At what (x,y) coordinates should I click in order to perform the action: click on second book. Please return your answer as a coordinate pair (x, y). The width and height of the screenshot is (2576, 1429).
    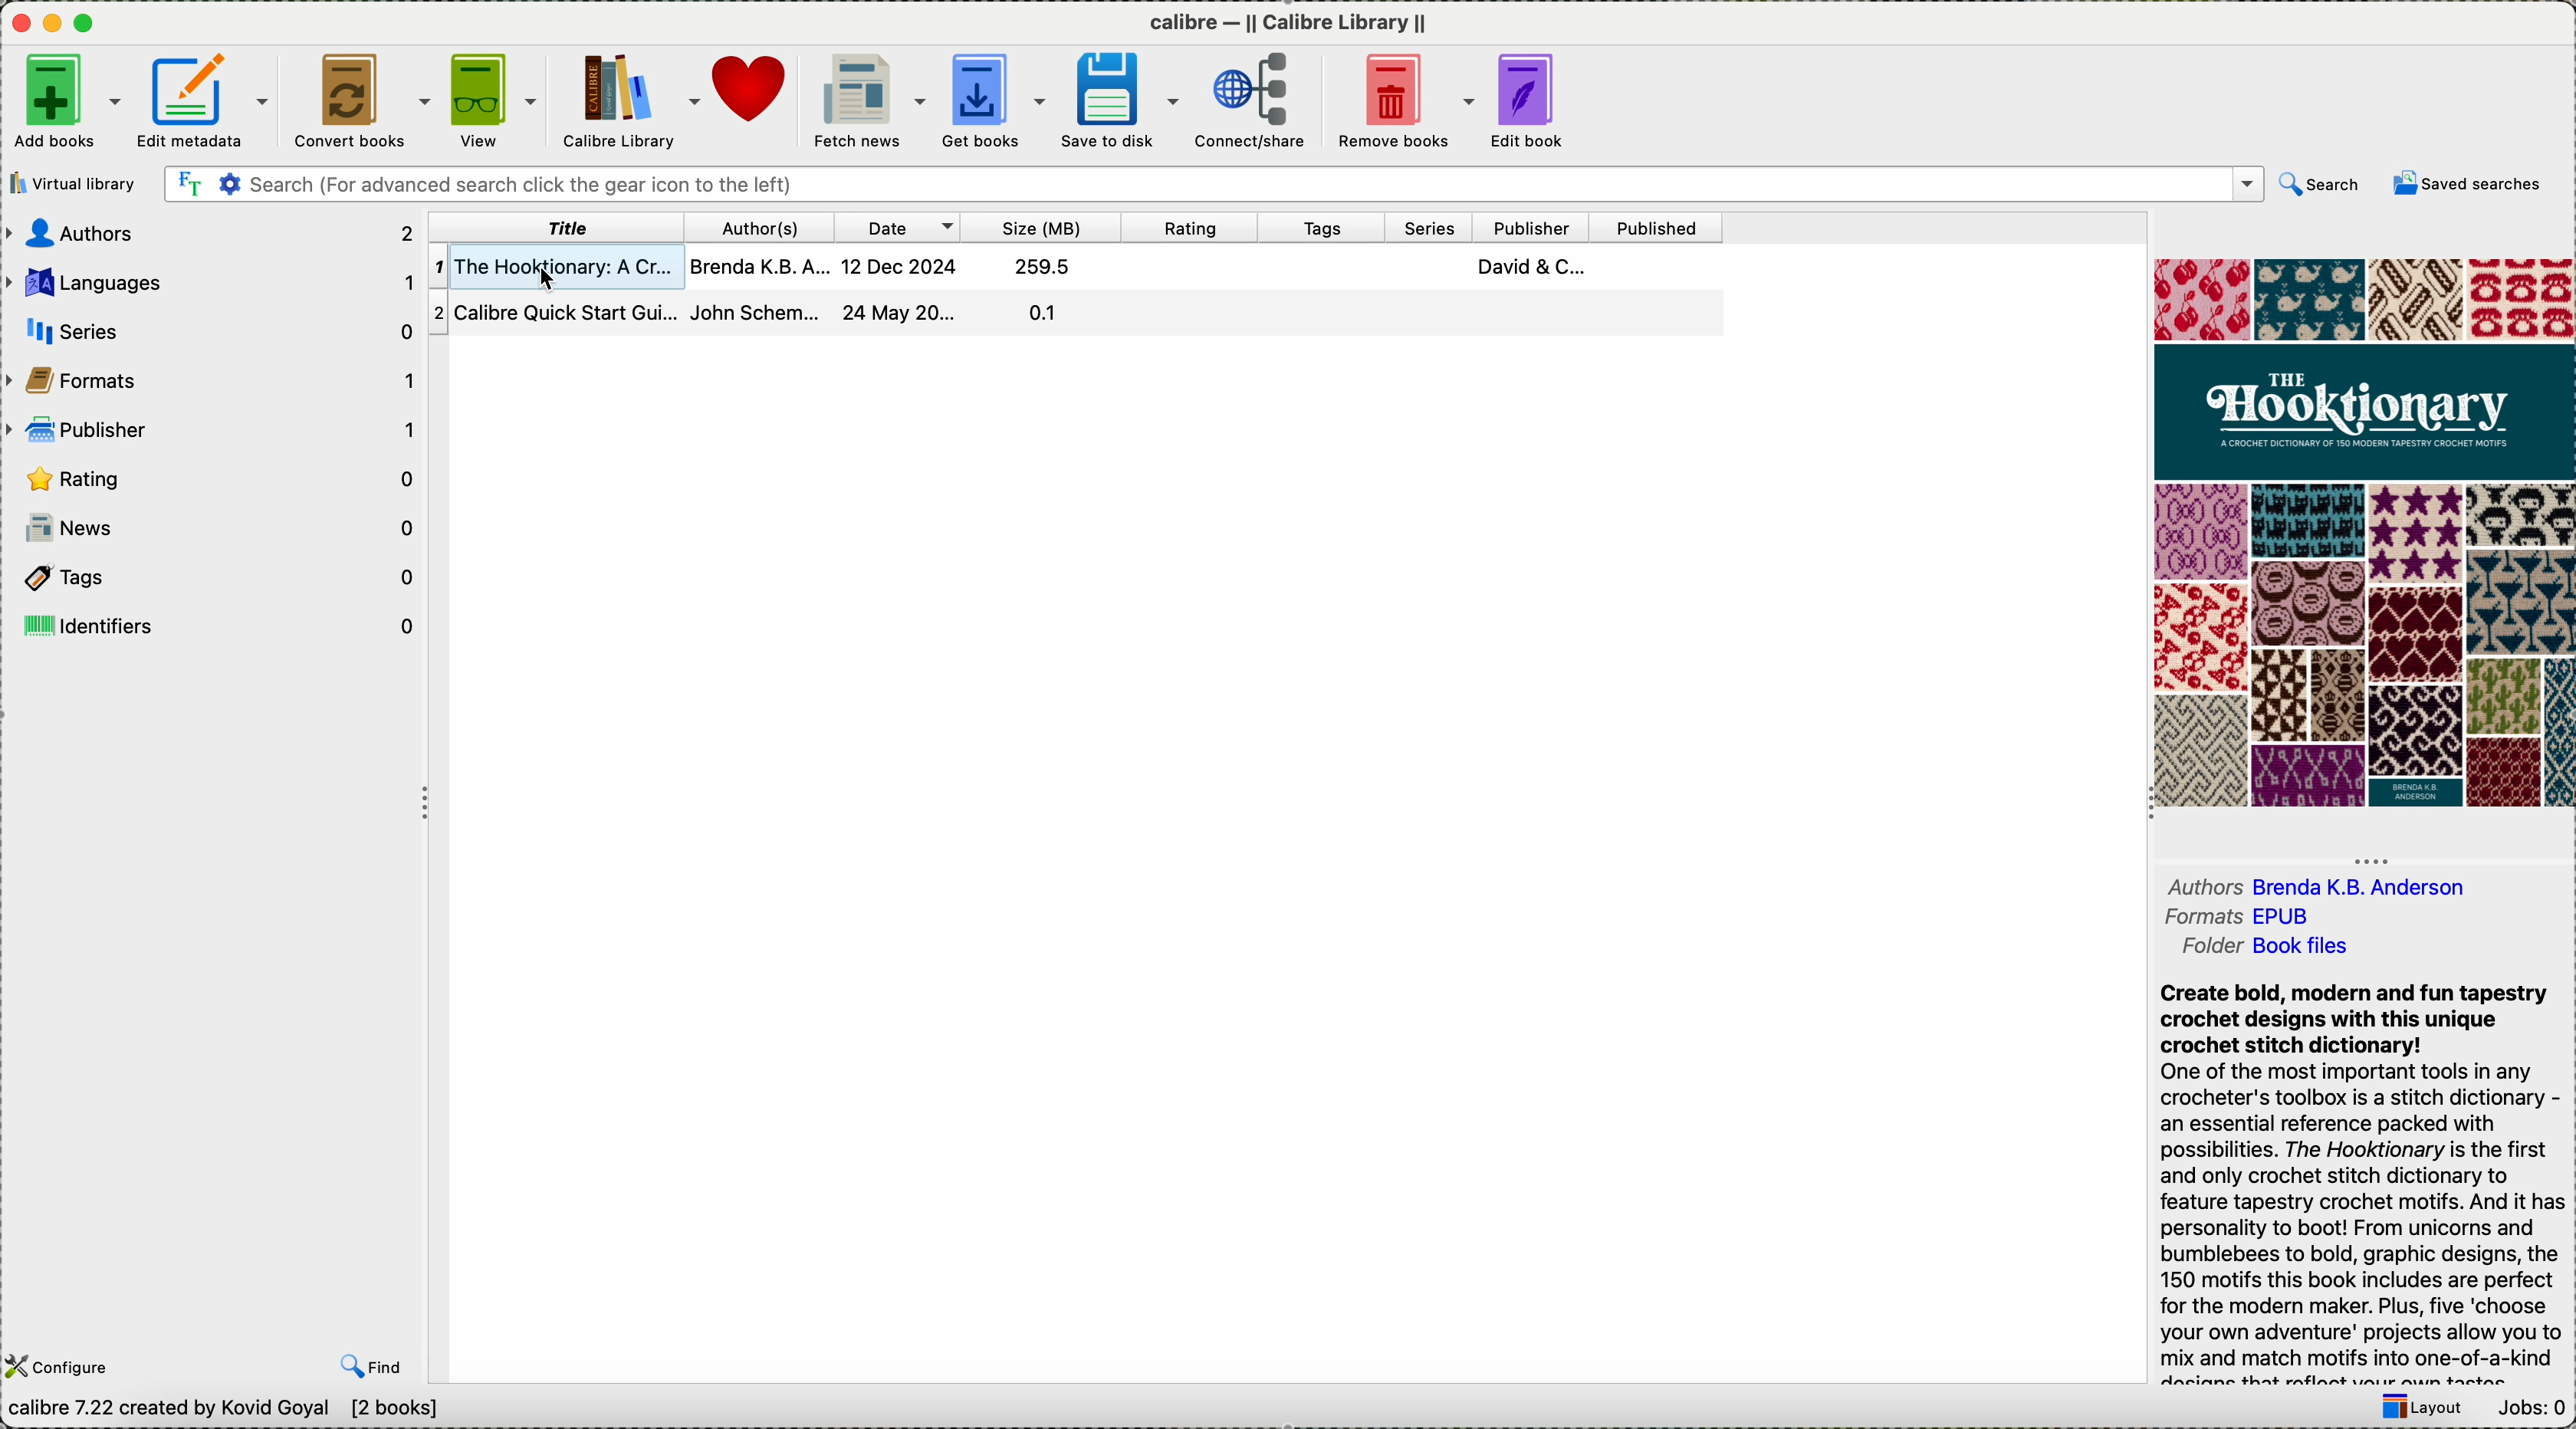
    Looking at the image, I should click on (1079, 313).